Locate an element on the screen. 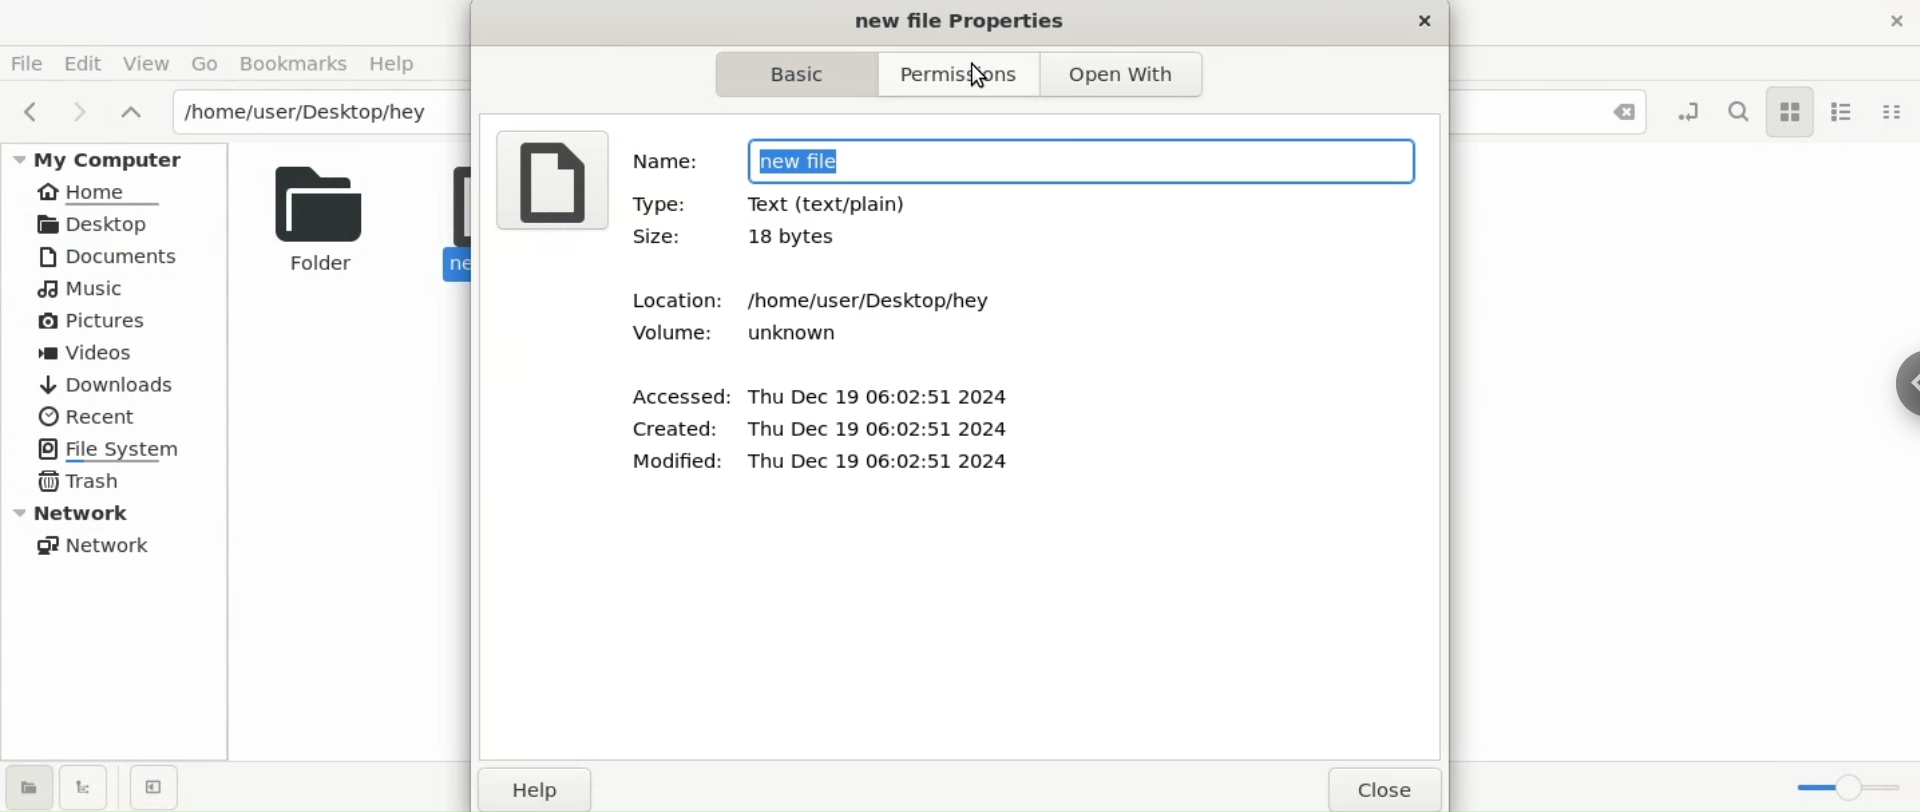 This screenshot has height=812, width=1920. Help is located at coordinates (400, 64).